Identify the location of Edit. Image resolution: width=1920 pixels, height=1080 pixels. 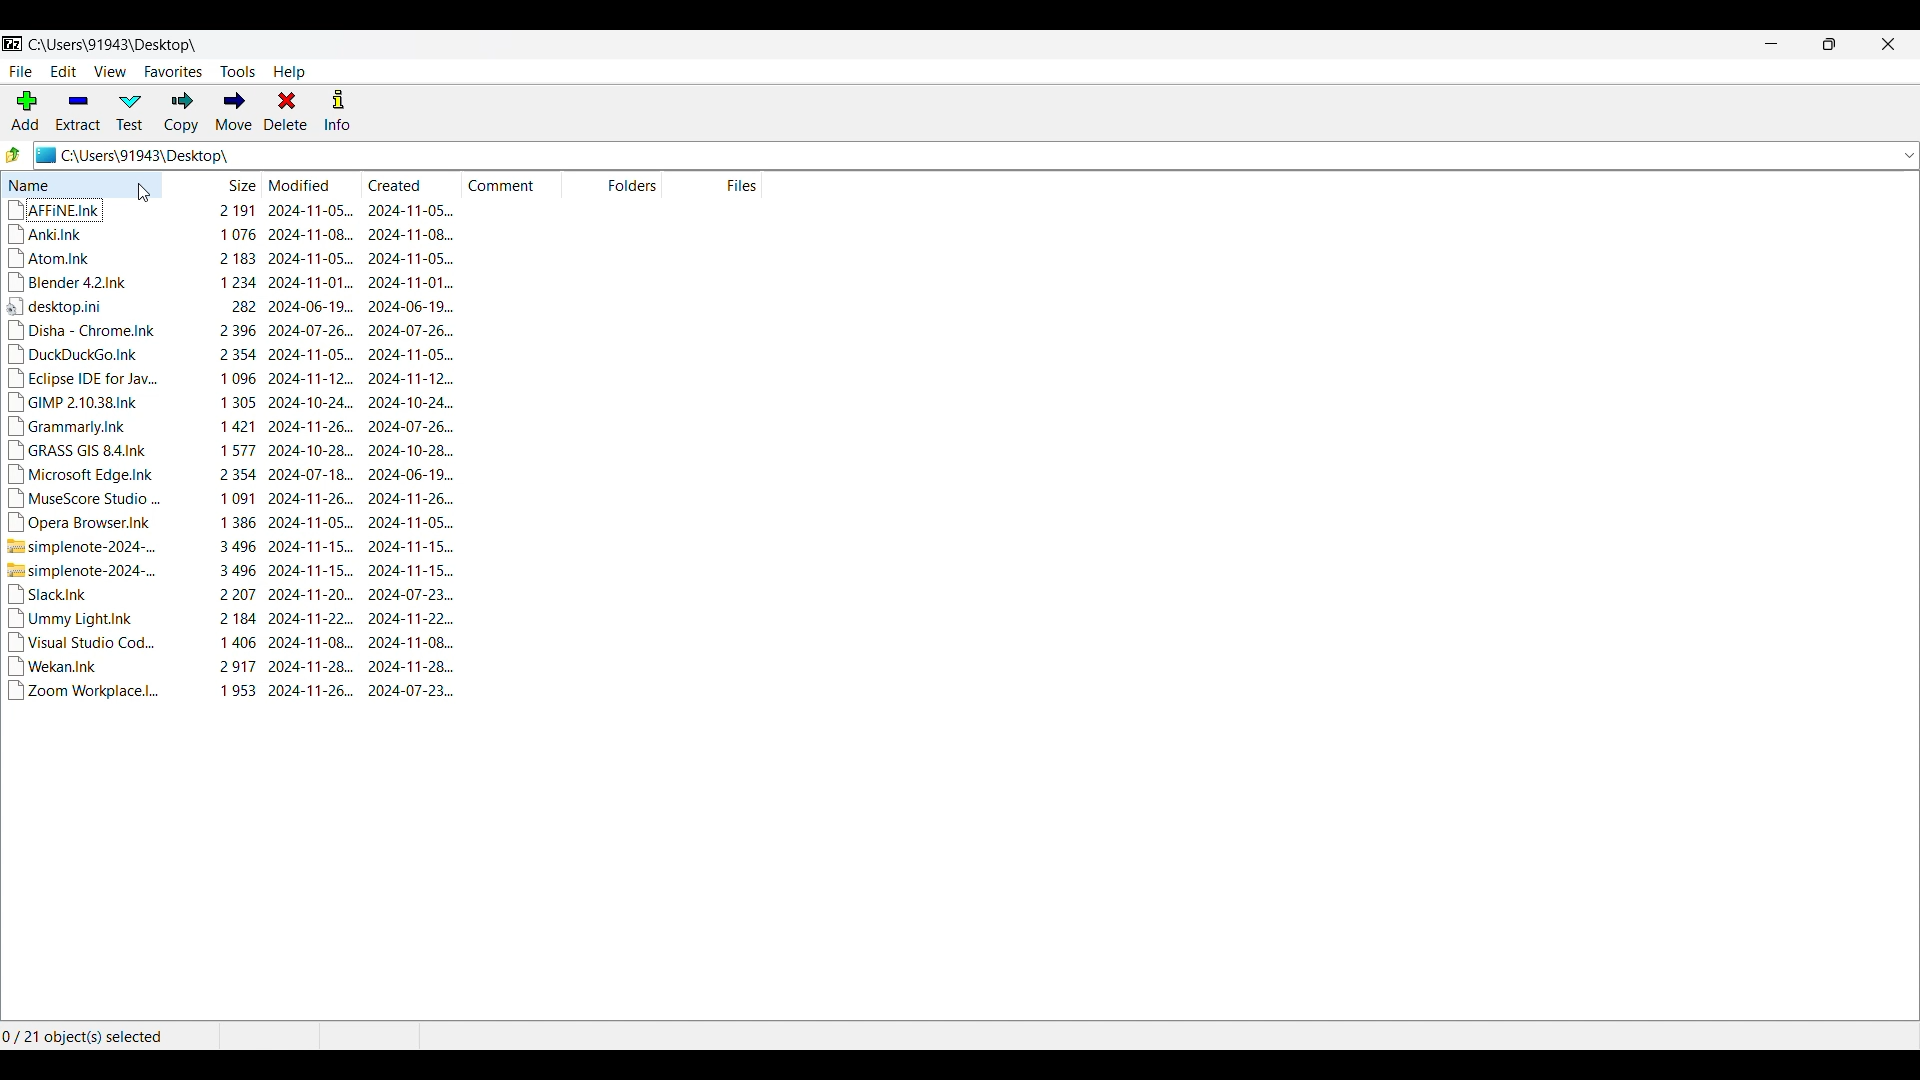
(64, 71).